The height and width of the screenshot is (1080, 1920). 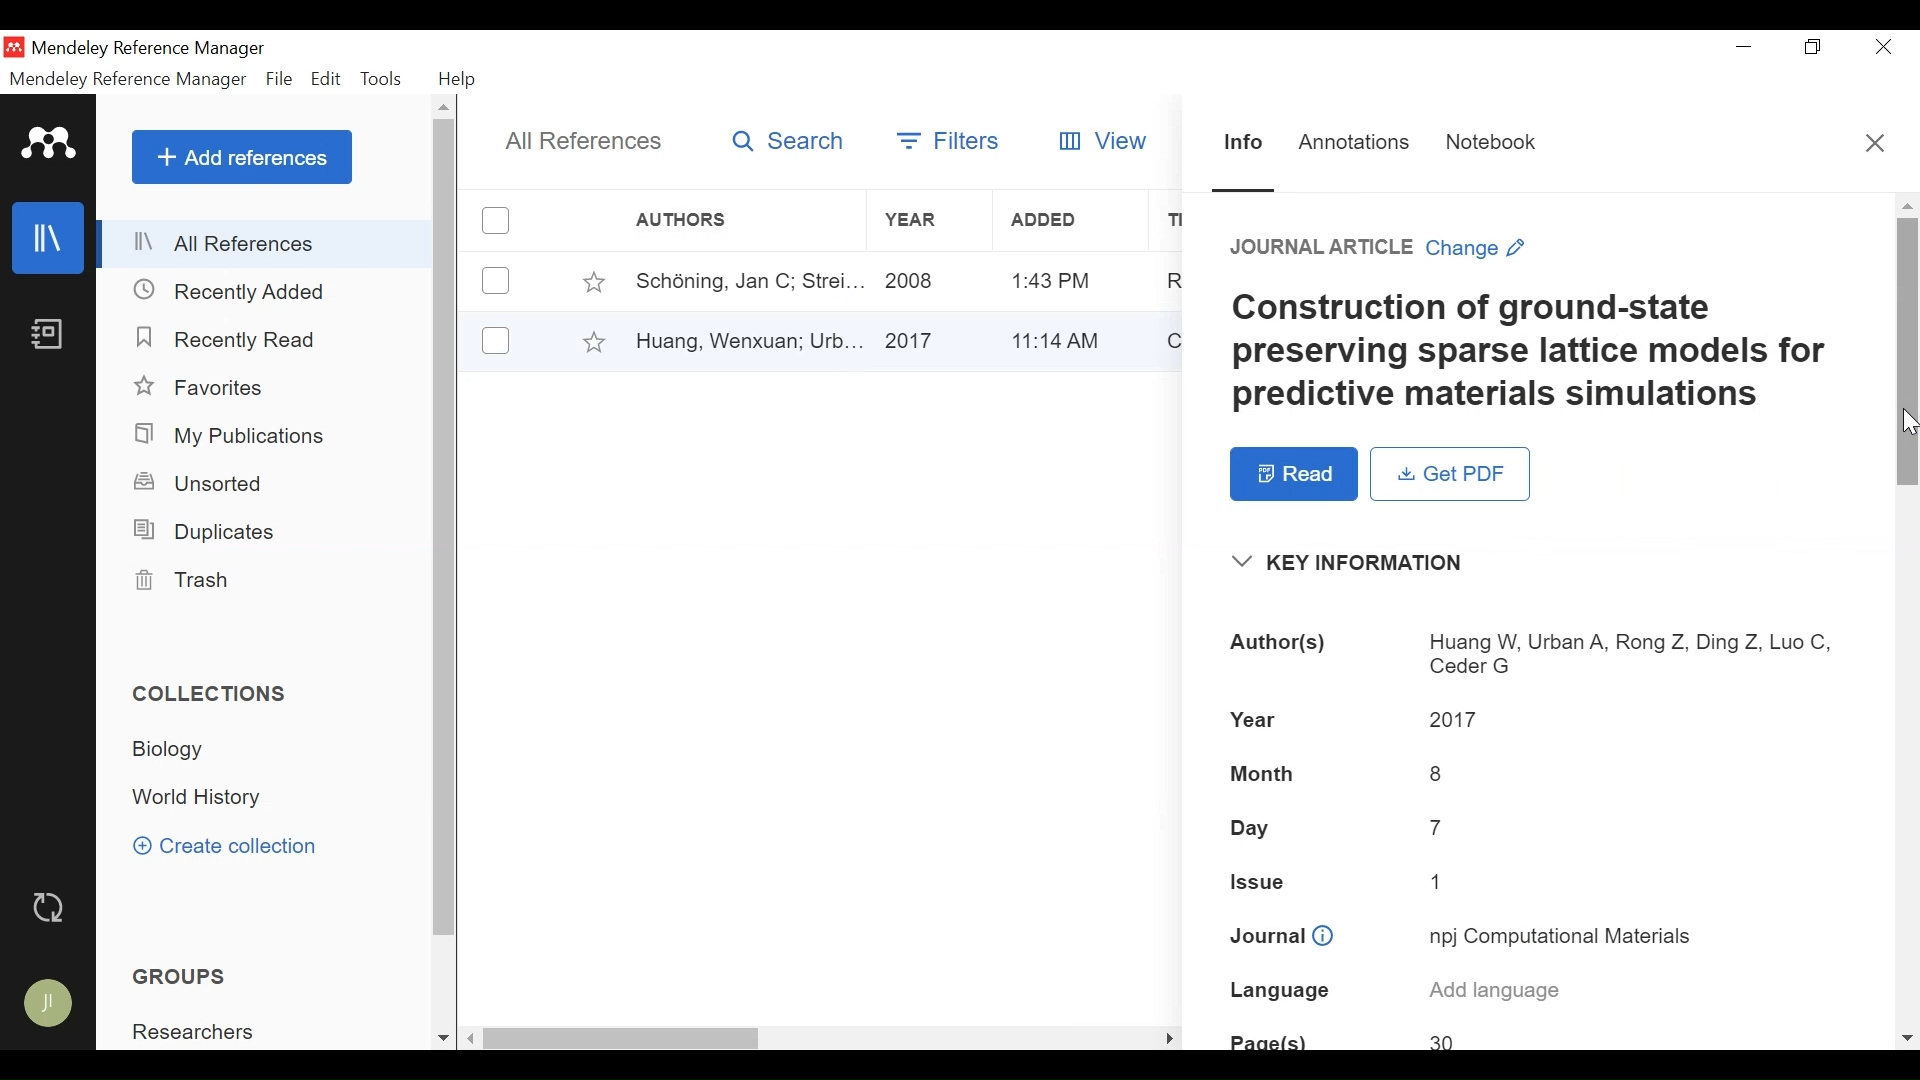 I want to click on Collection, so click(x=200, y=799).